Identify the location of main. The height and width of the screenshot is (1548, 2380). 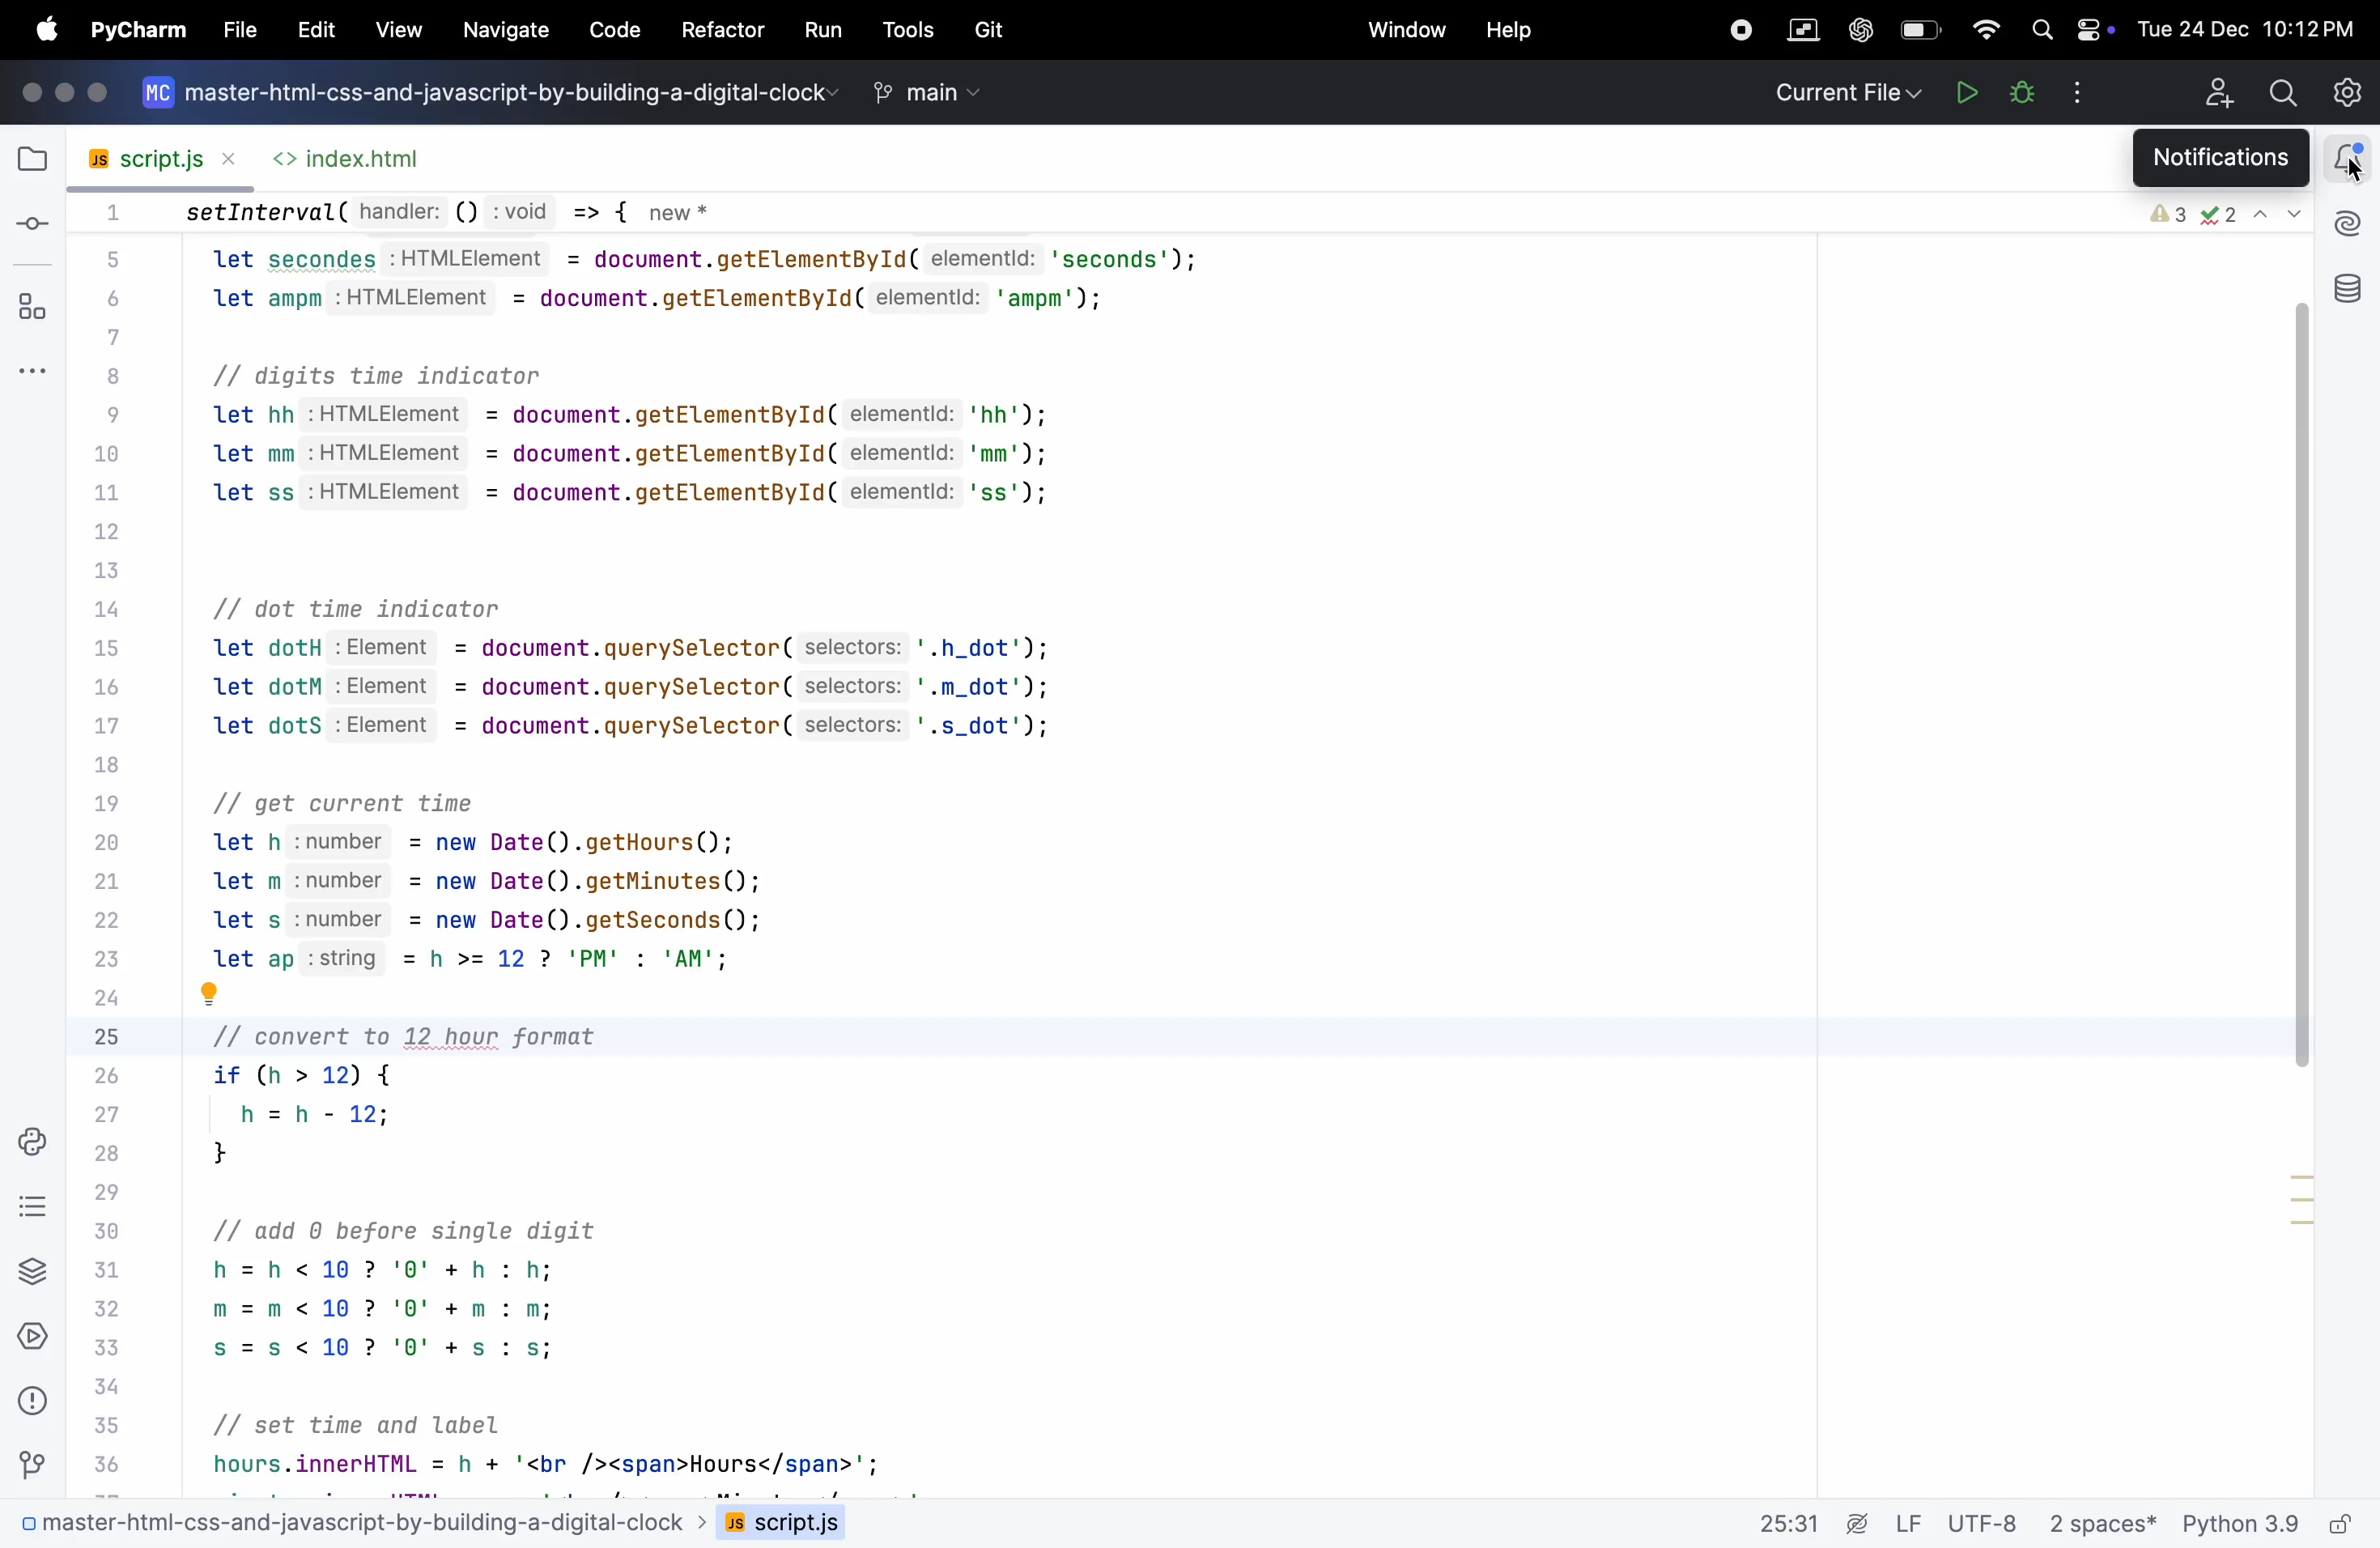
(917, 92).